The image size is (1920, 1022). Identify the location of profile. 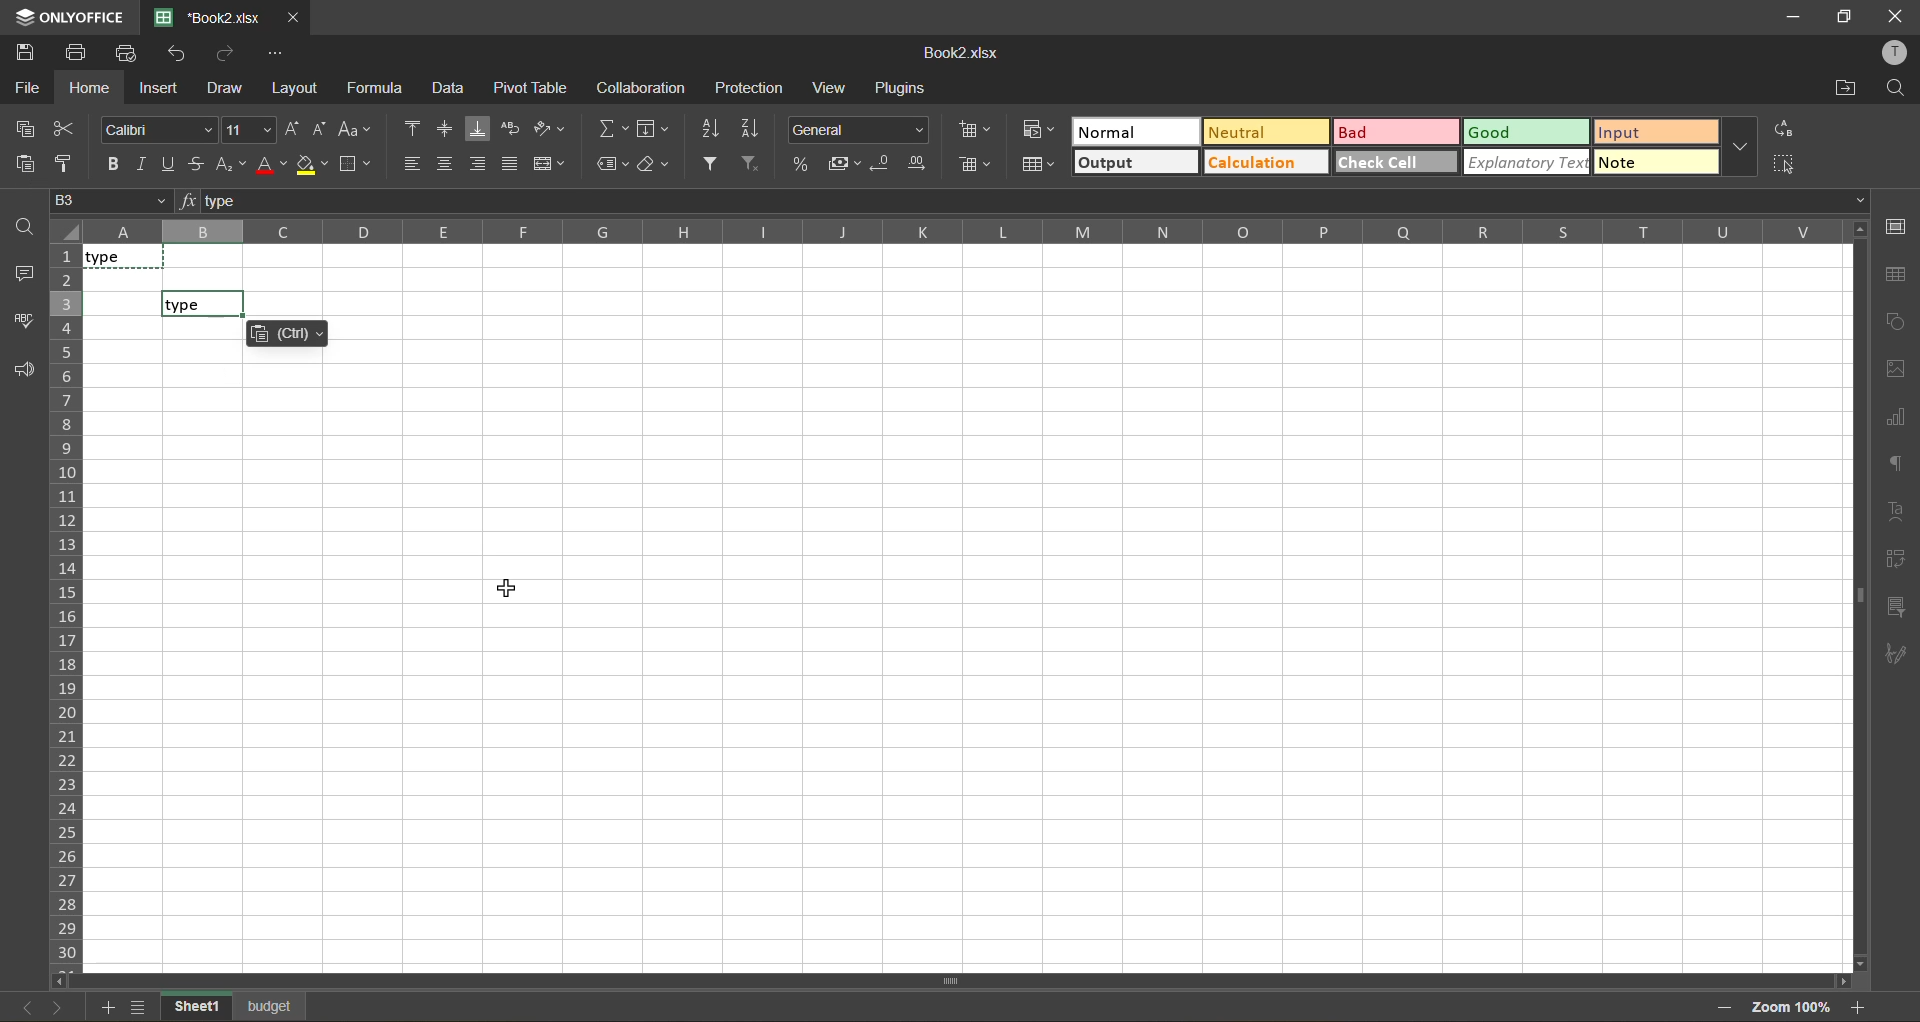
(1898, 50).